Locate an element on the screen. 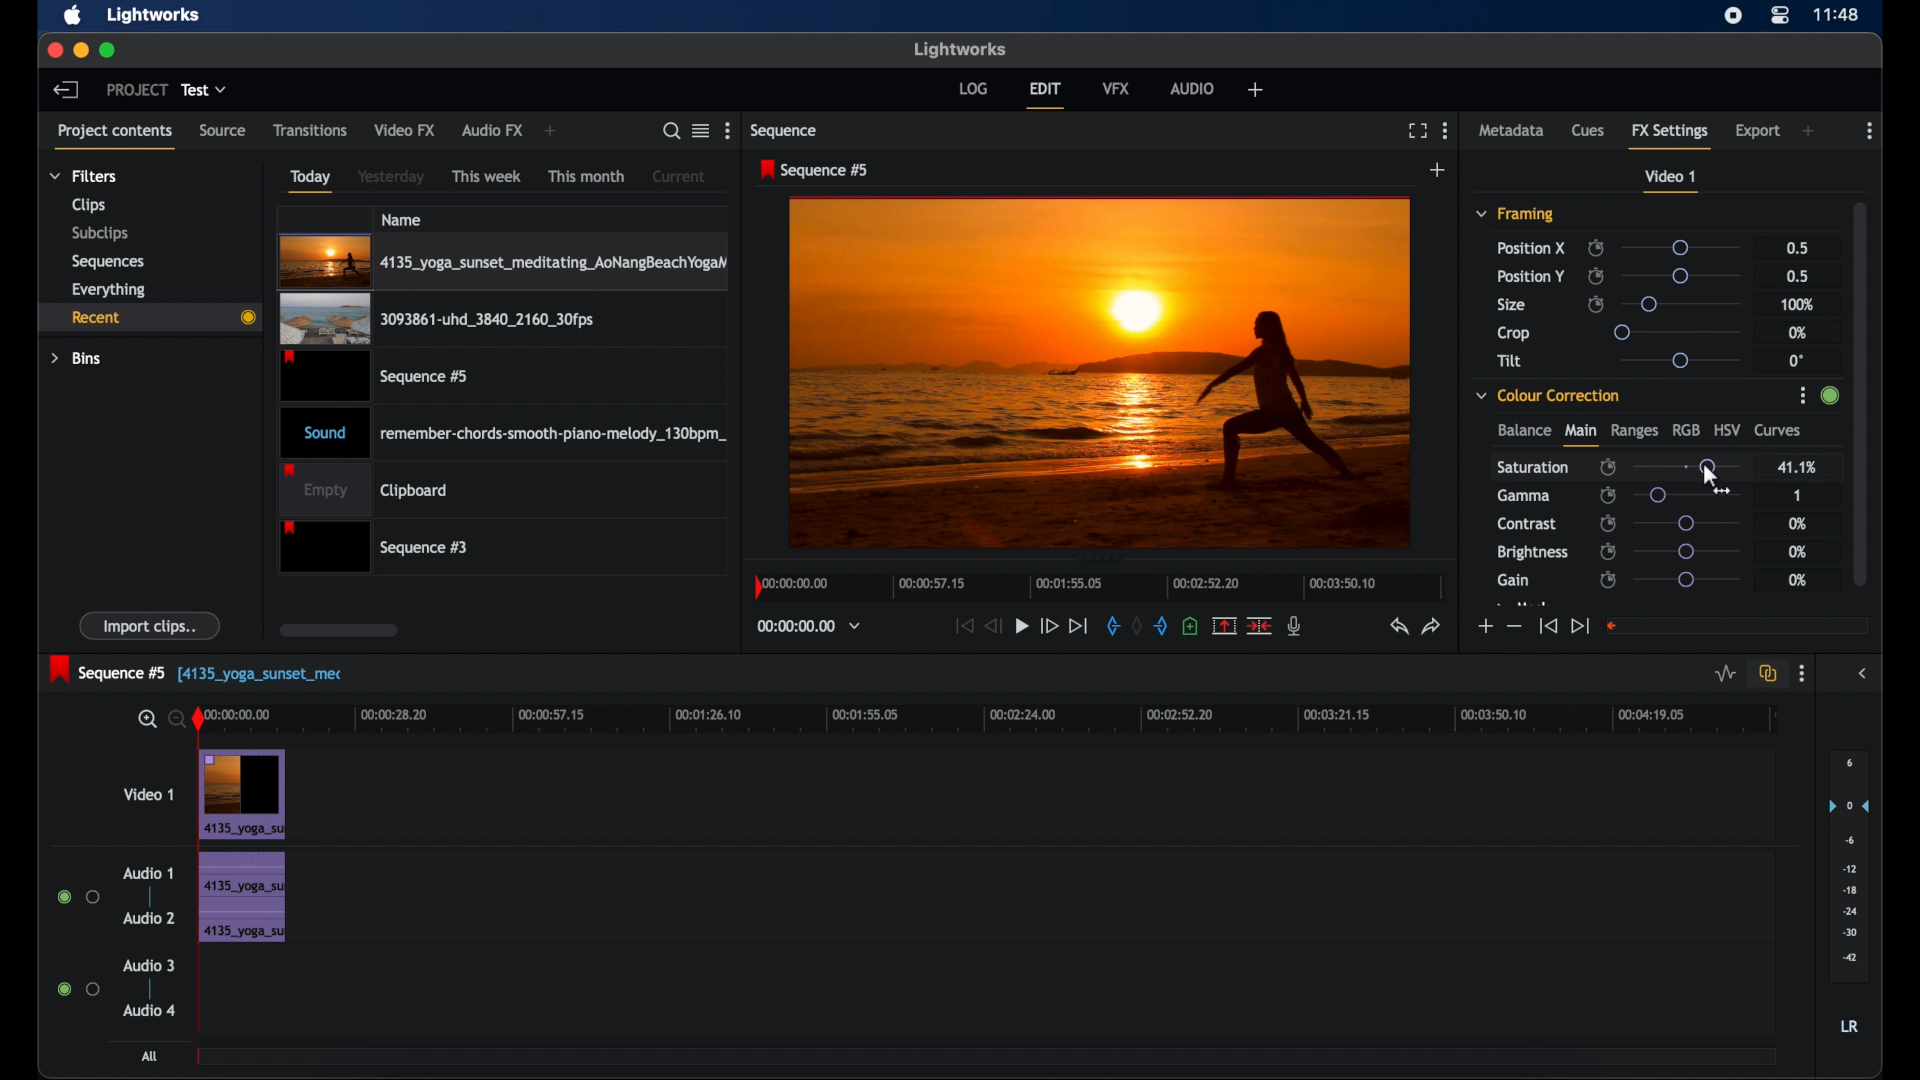 This screenshot has height=1080, width=1920. enable/disable keyframes is located at coordinates (1595, 276).